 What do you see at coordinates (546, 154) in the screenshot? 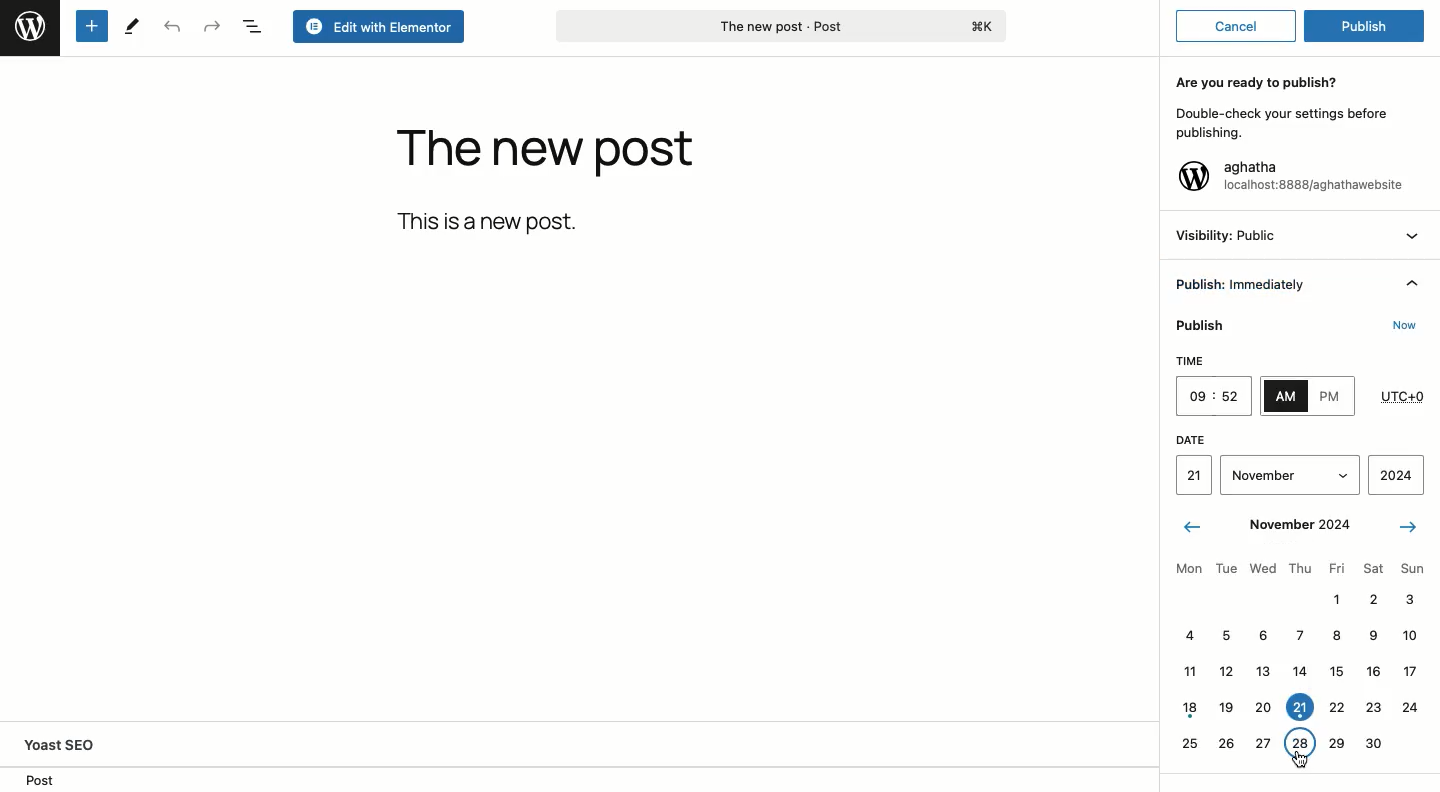
I see `The new post` at bounding box center [546, 154].